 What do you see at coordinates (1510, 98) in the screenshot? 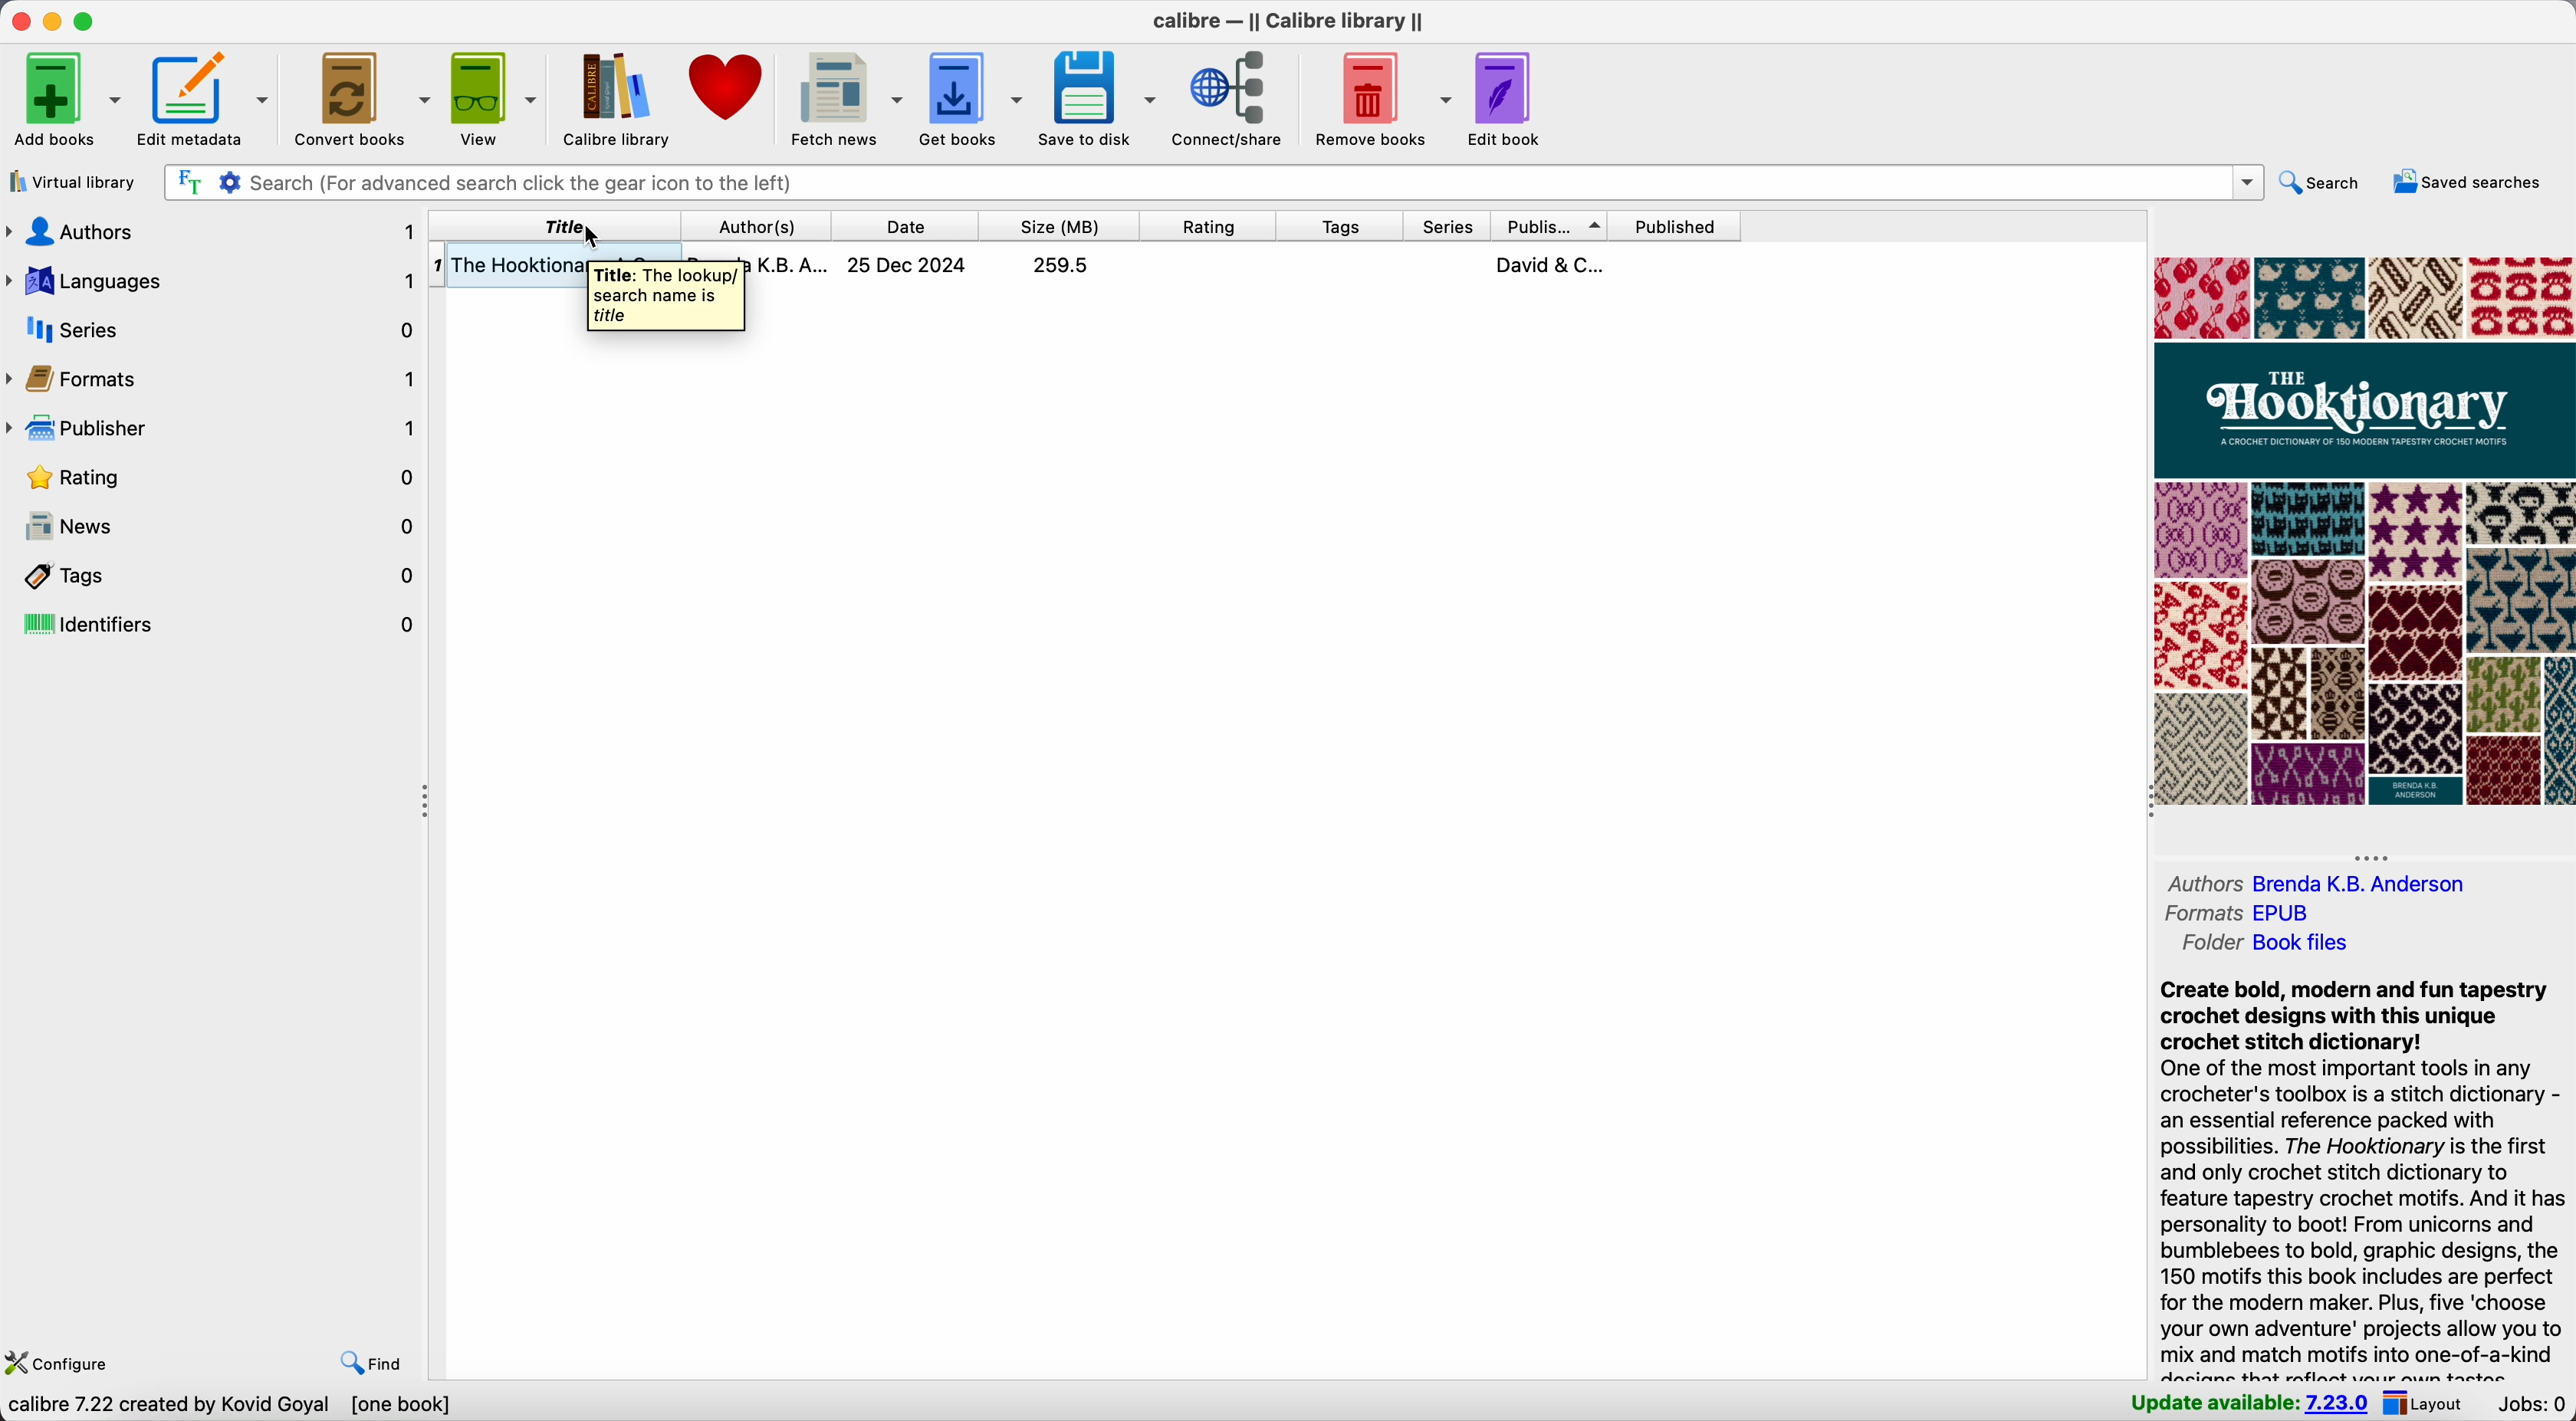
I see `edit book` at bounding box center [1510, 98].